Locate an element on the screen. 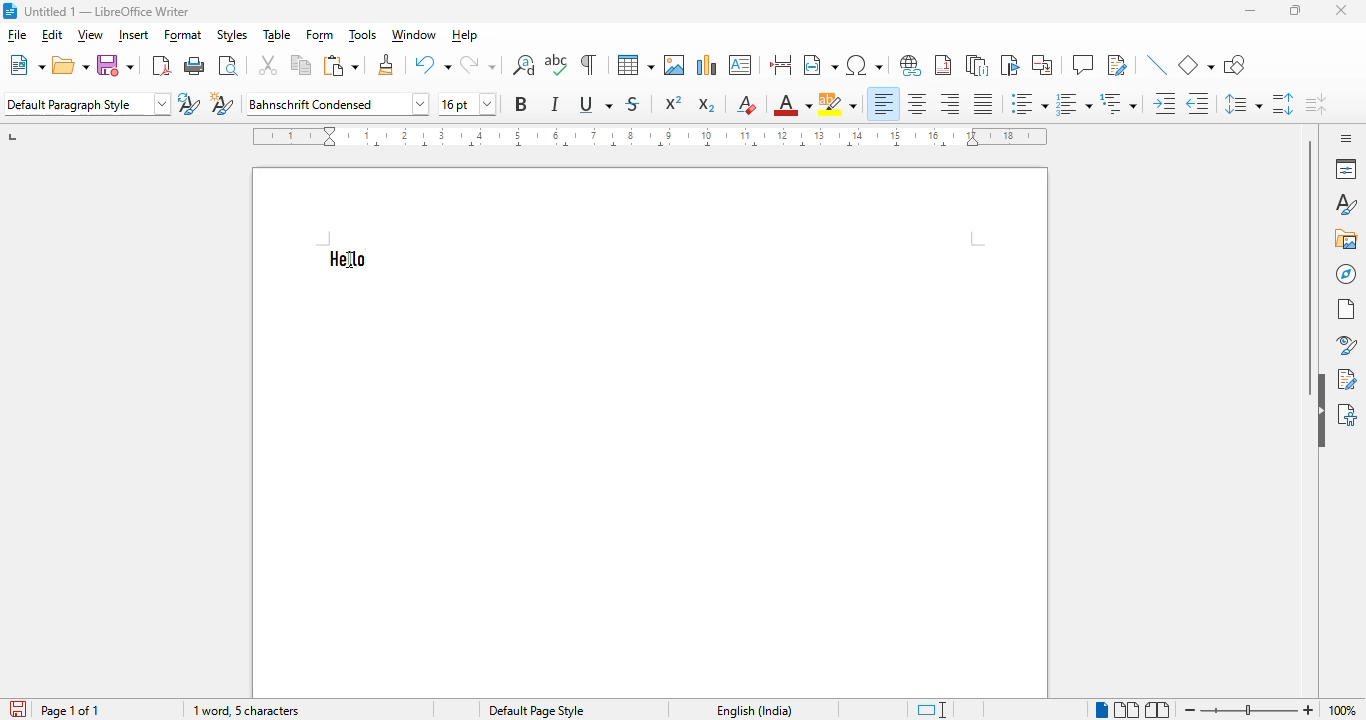 This screenshot has width=1366, height=720. table is located at coordinates (277, 35).